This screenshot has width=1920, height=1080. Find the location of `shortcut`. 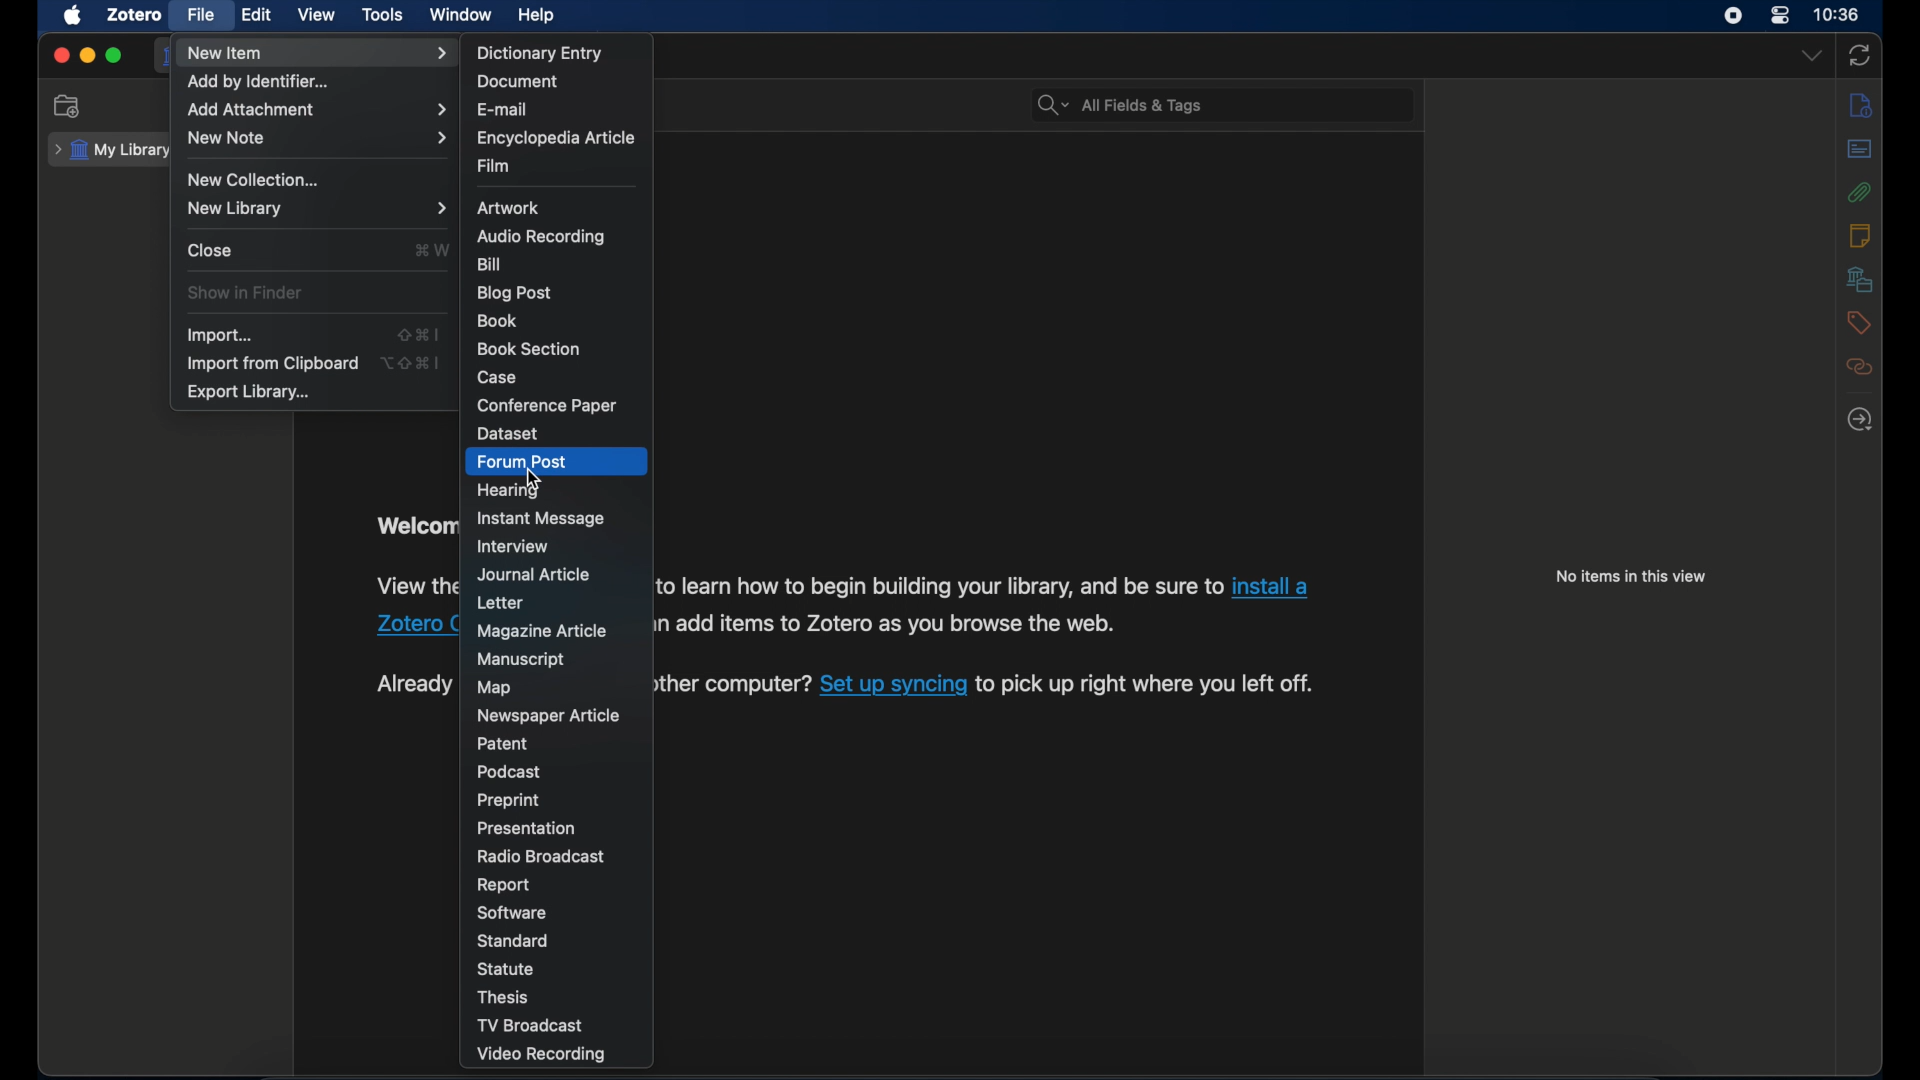

shortcut is located at coordinates (412, 362).